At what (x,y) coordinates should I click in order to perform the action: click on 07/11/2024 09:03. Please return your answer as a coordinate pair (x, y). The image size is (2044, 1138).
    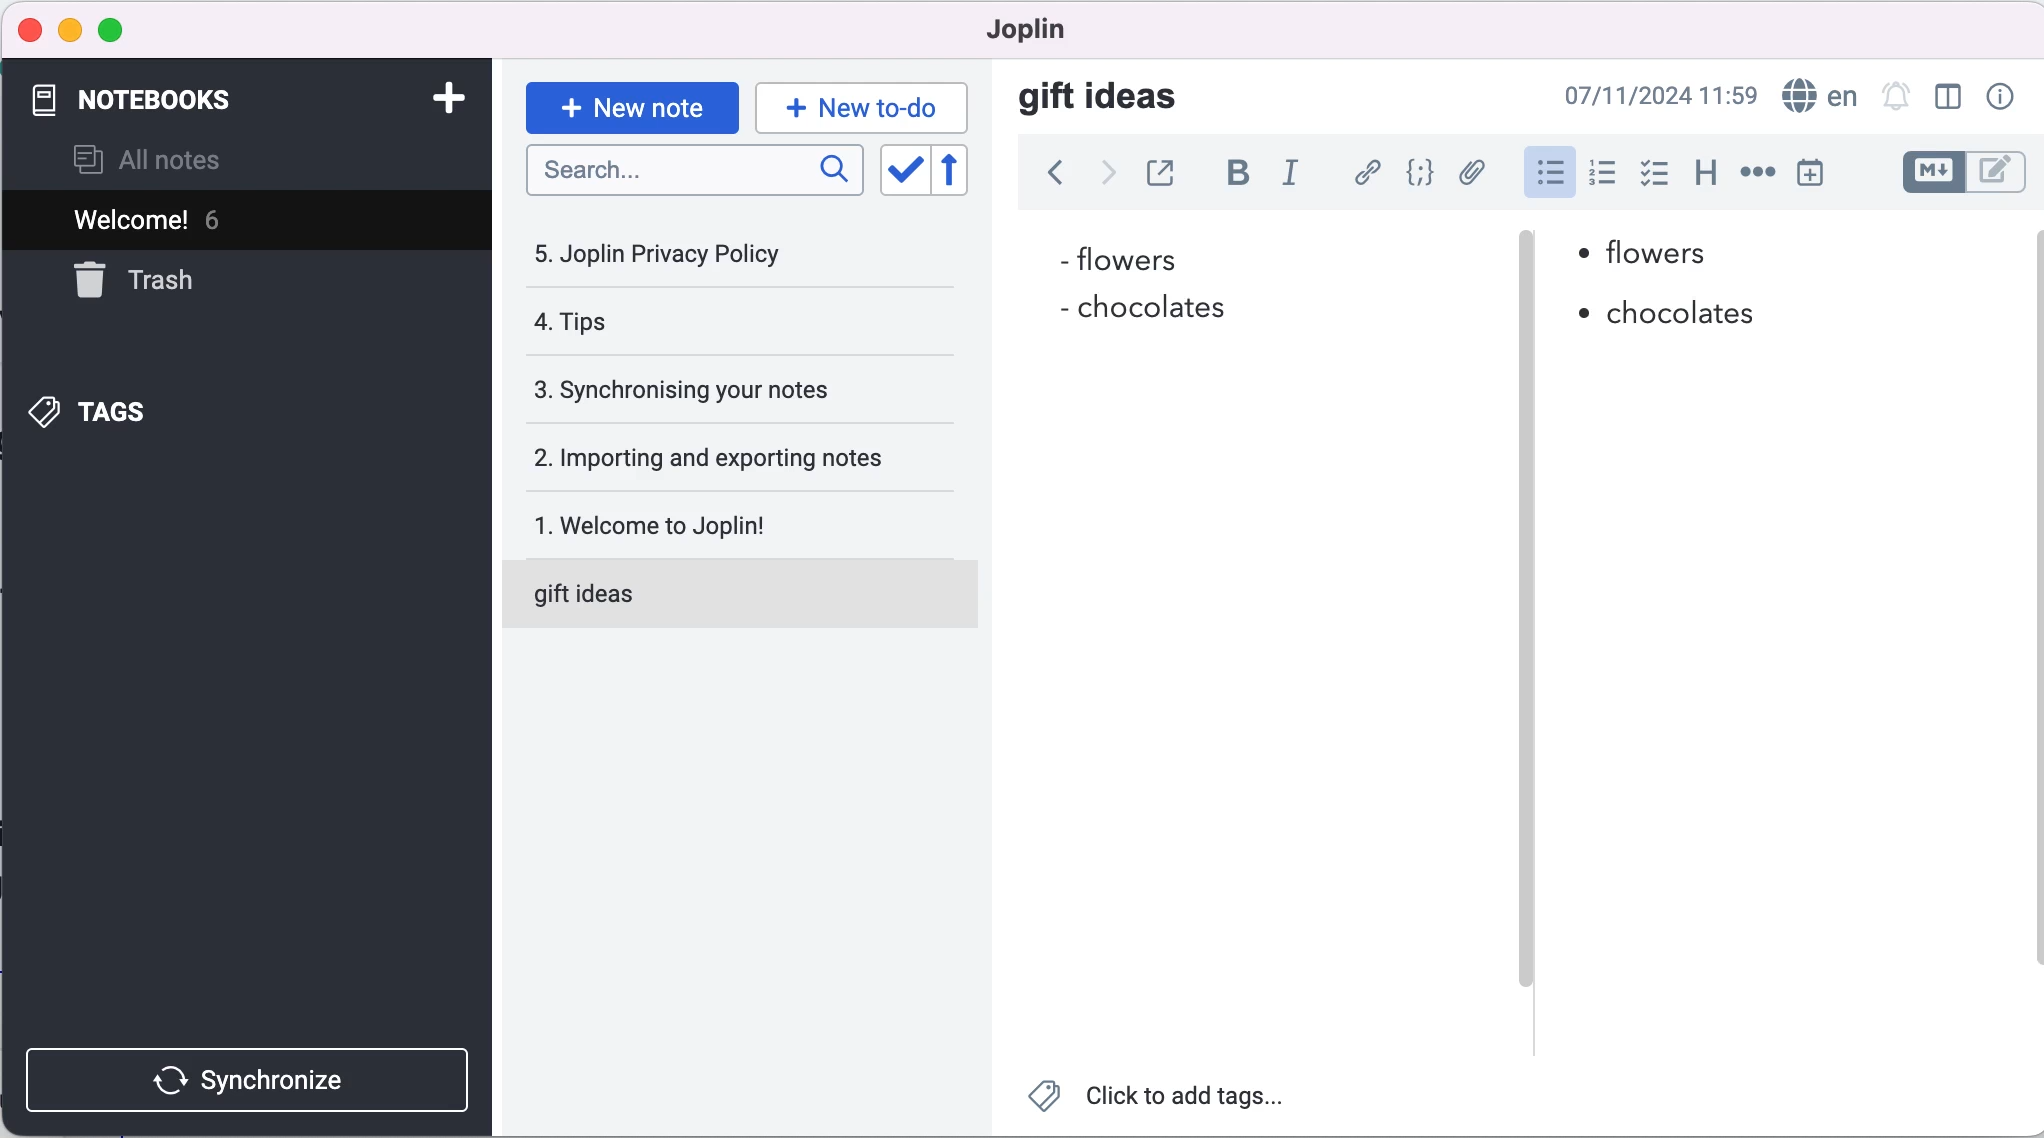
    Looking at the image, I should click on (1640, 97).